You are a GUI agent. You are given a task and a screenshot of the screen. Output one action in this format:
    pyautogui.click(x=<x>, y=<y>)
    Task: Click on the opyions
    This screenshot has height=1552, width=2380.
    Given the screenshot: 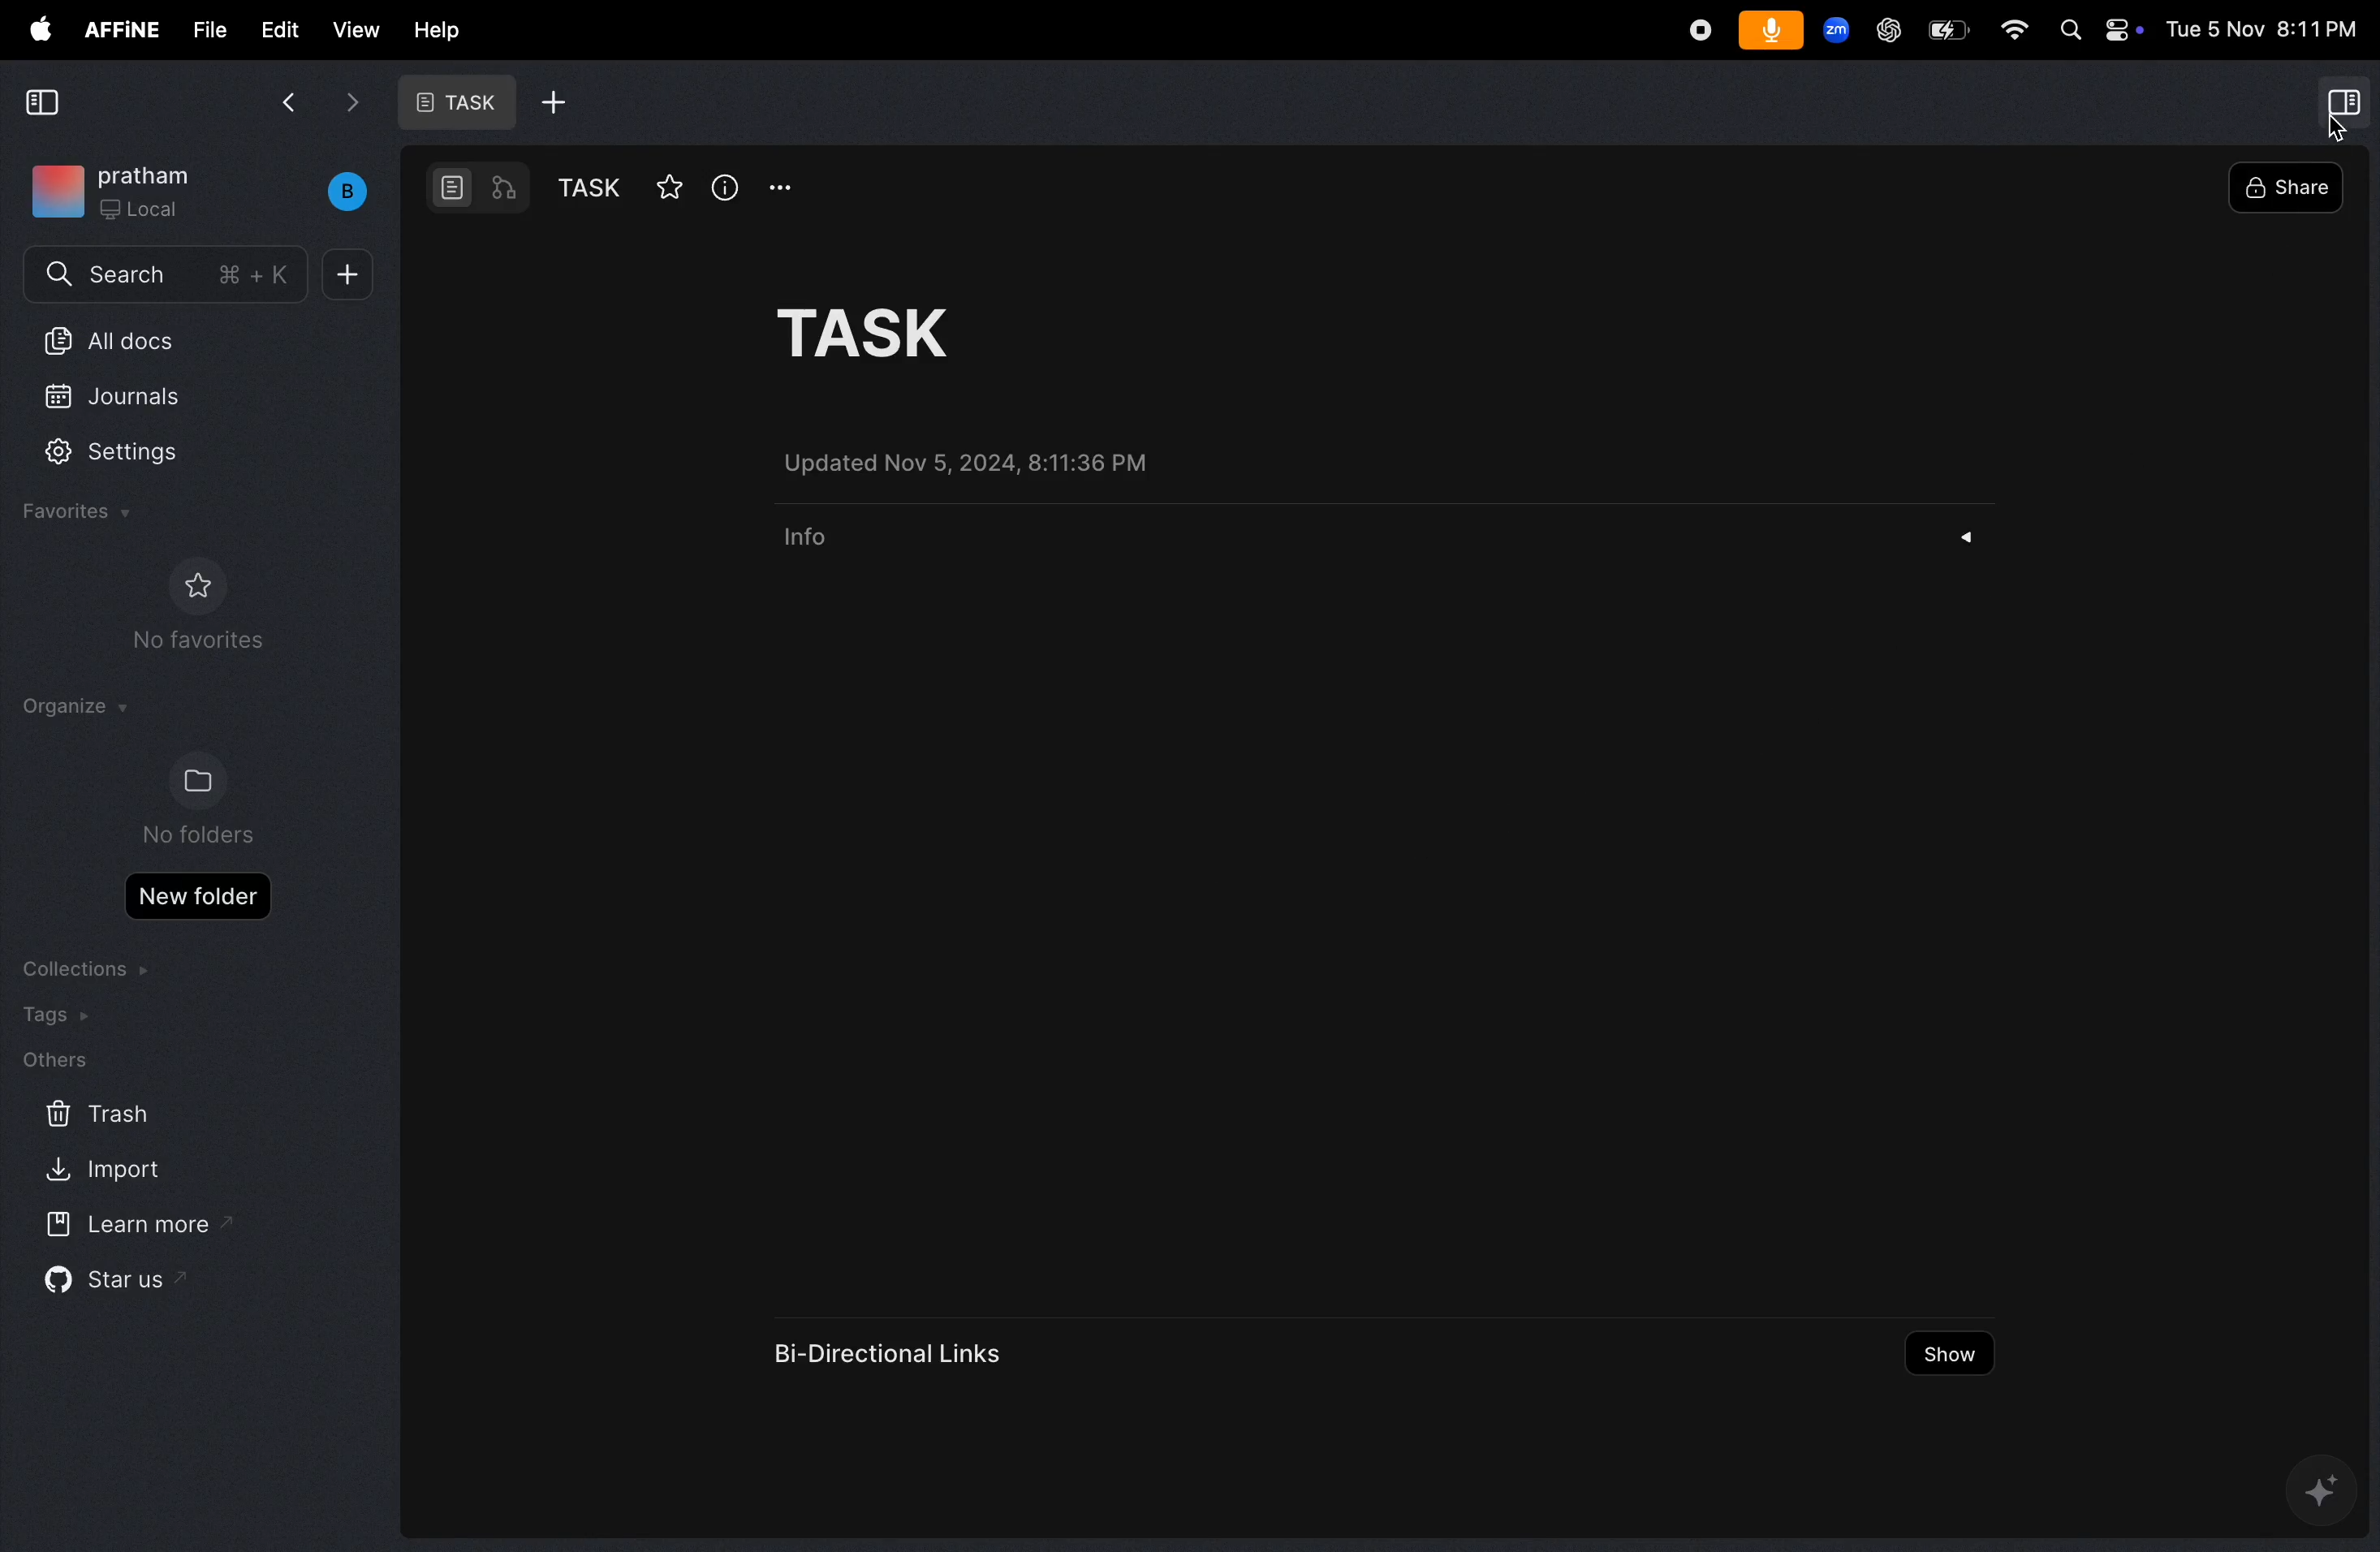 What is the action you would take?
    pyautogui.click(x=781, y=187)
    